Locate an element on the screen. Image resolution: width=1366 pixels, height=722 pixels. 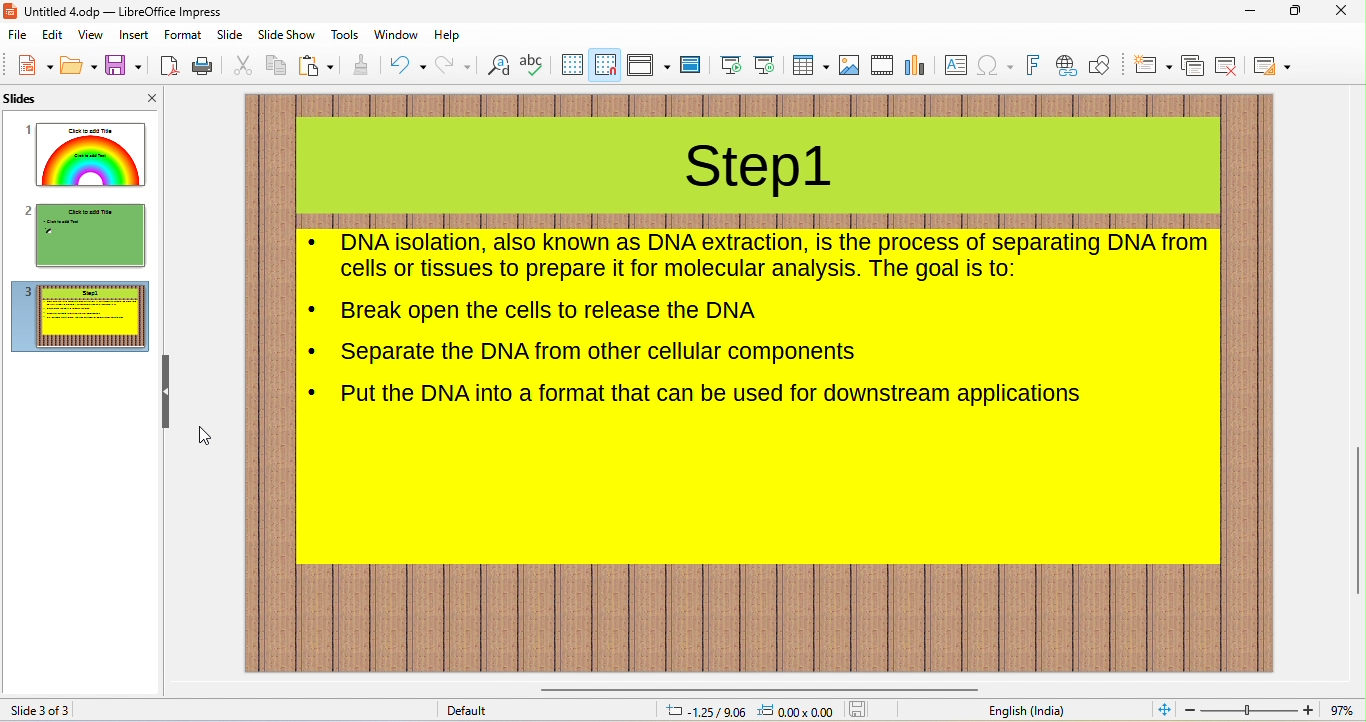
chart is located at coordinates (917, 65).